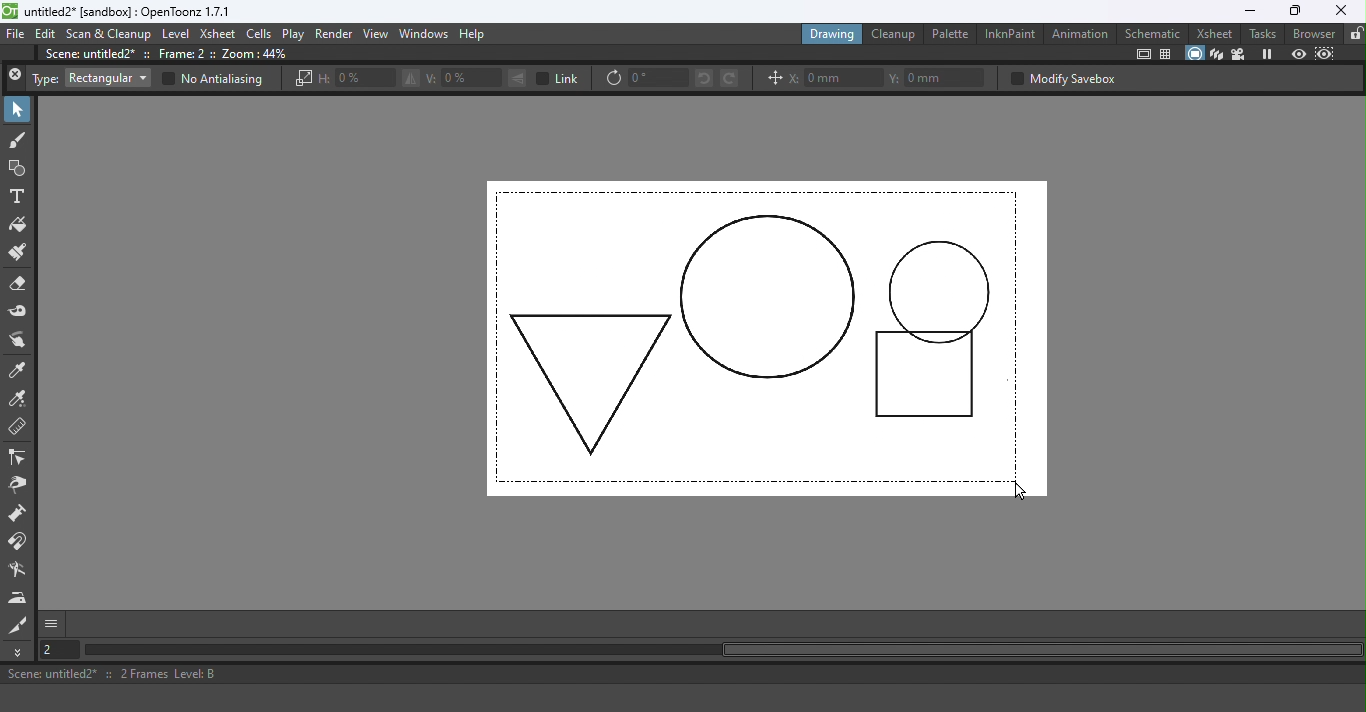  What do you see at coordinates (1217, 54) in the screenshot?
I see `3D view` at bounding box center [1217, 54].